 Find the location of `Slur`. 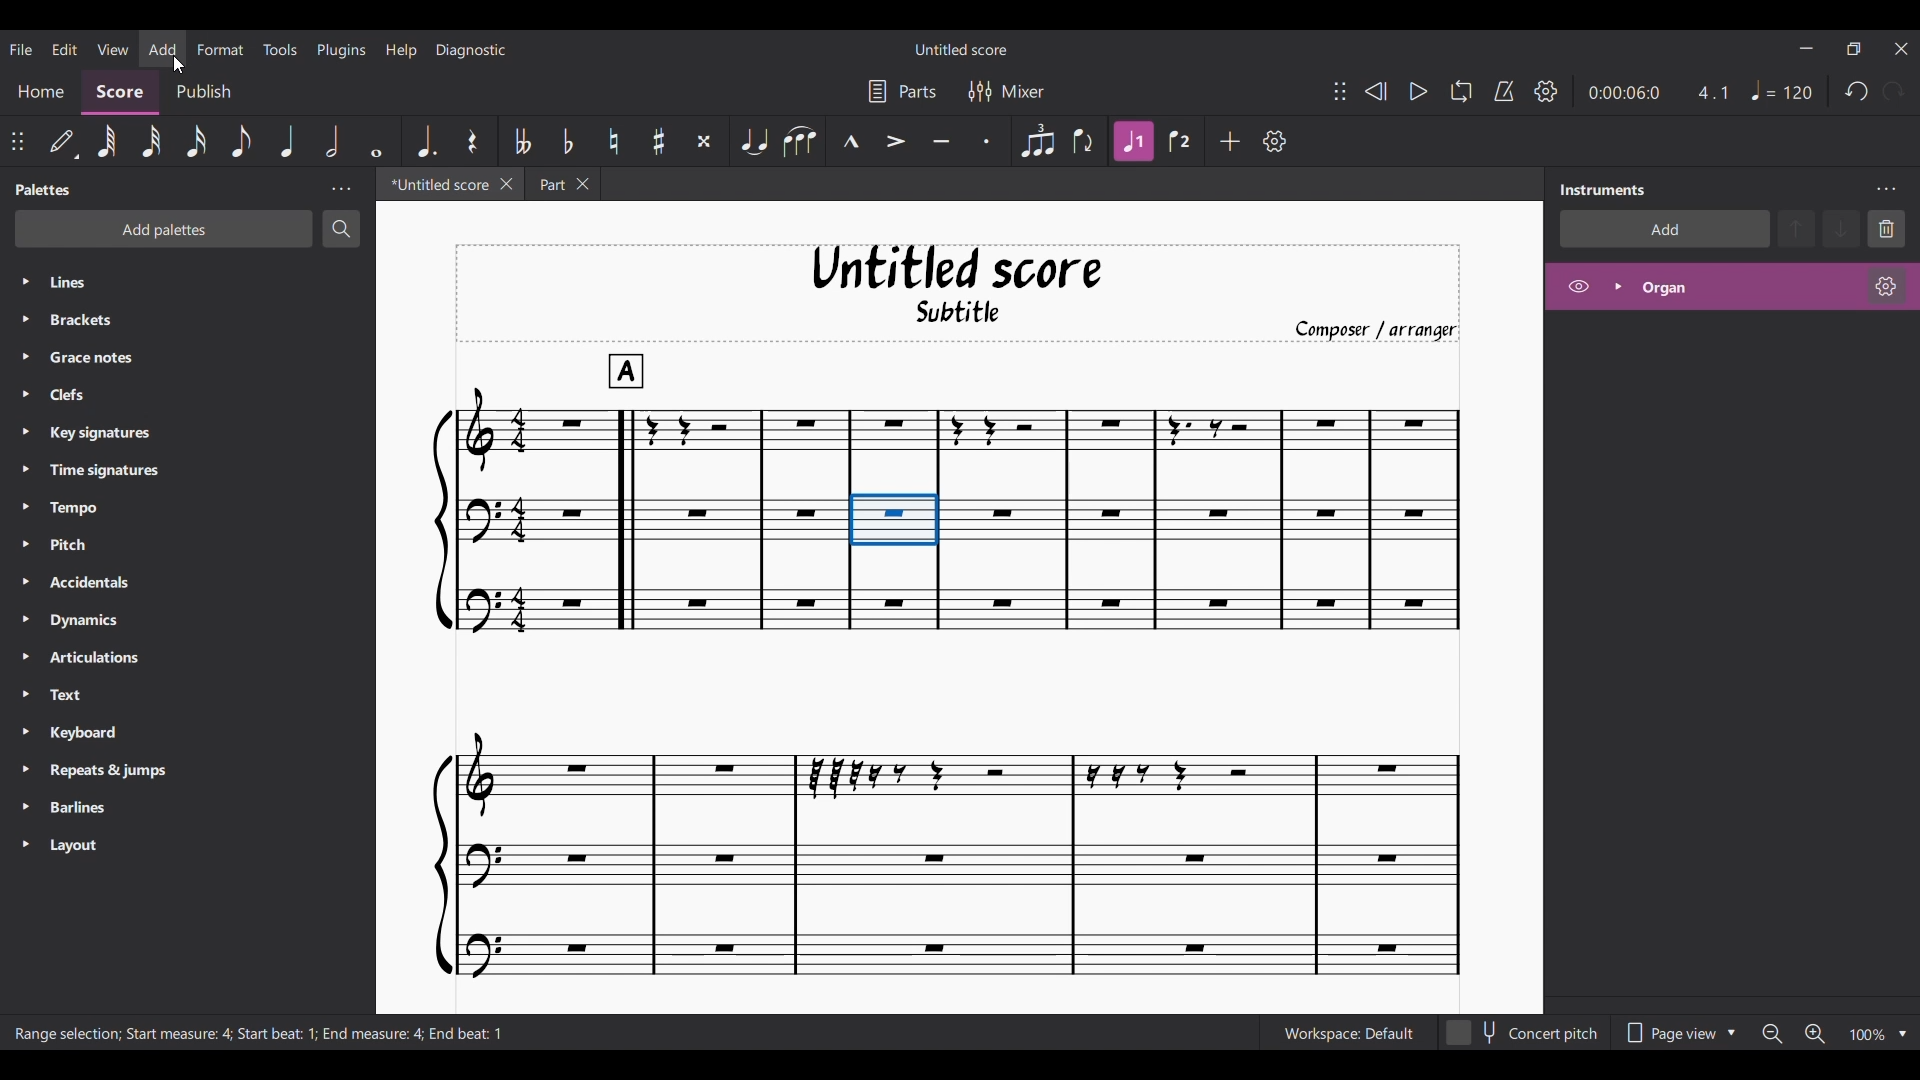

Slur is located at coordinates (800, 142).